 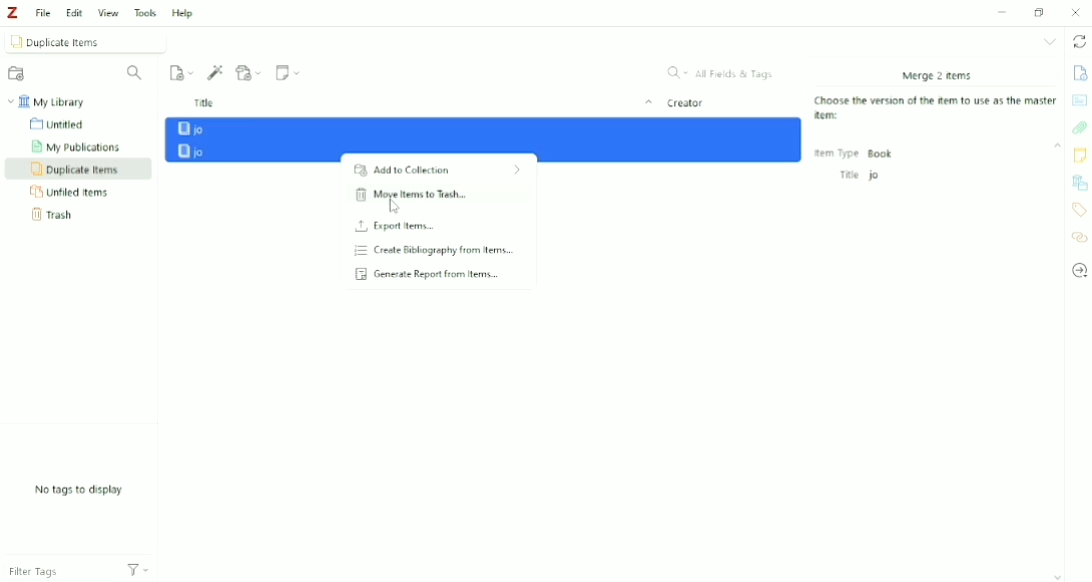 What do you see at coordinates (186, 14) in the screenshot?
I see `Help` at bounding box center [186, 14].